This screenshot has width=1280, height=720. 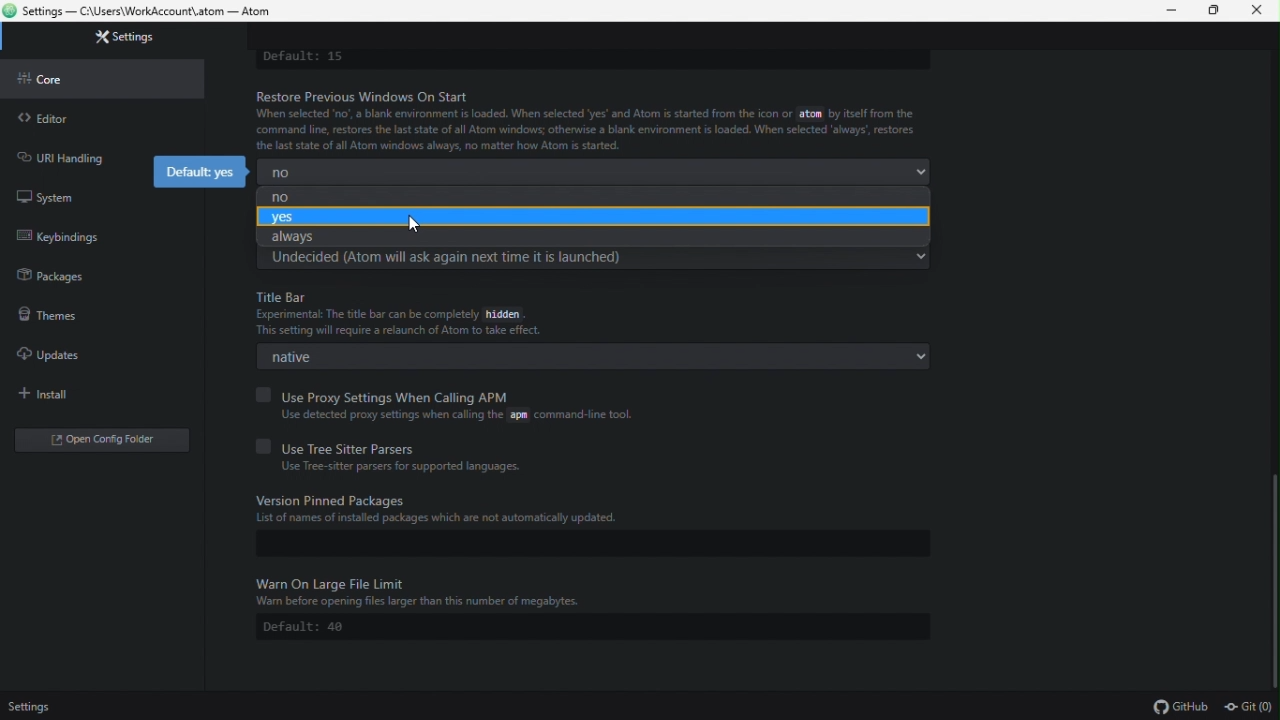 I want to click on minimize, so click(x=1174, y=11).